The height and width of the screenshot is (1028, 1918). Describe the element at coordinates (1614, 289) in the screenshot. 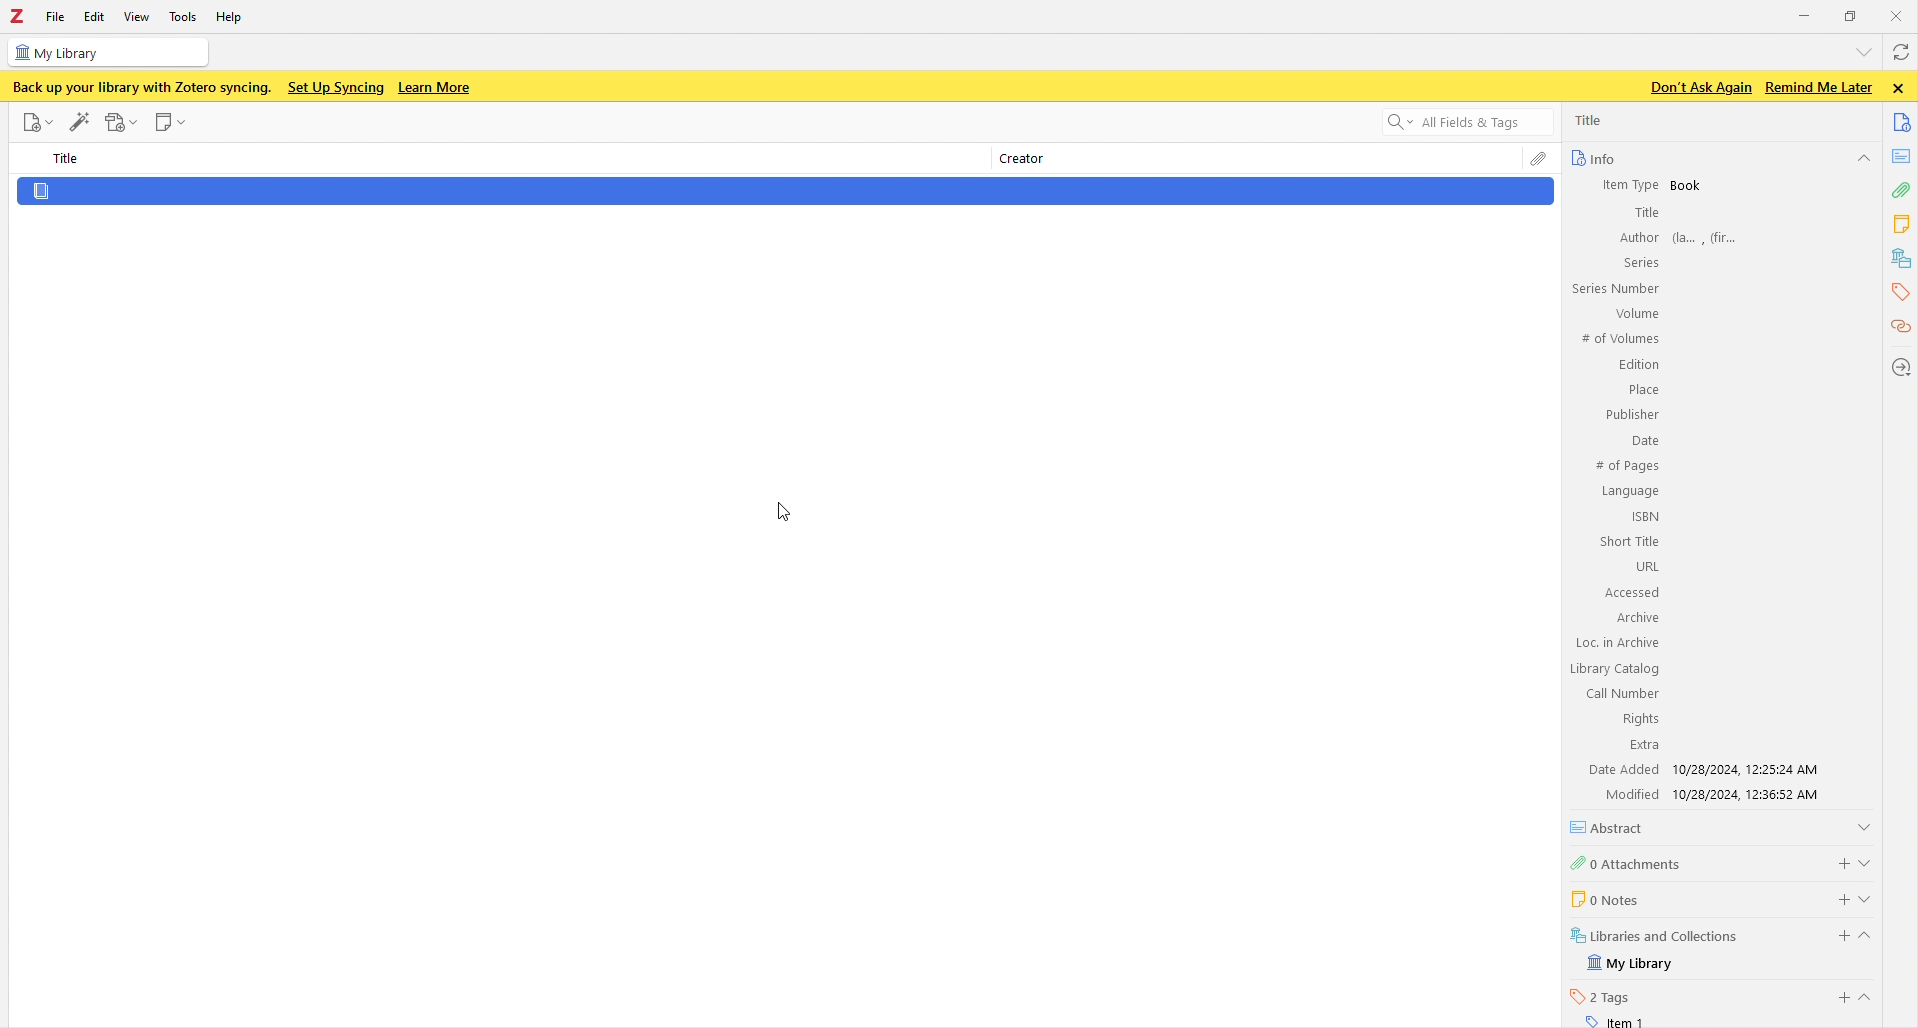

I see `Series Number` at that location.